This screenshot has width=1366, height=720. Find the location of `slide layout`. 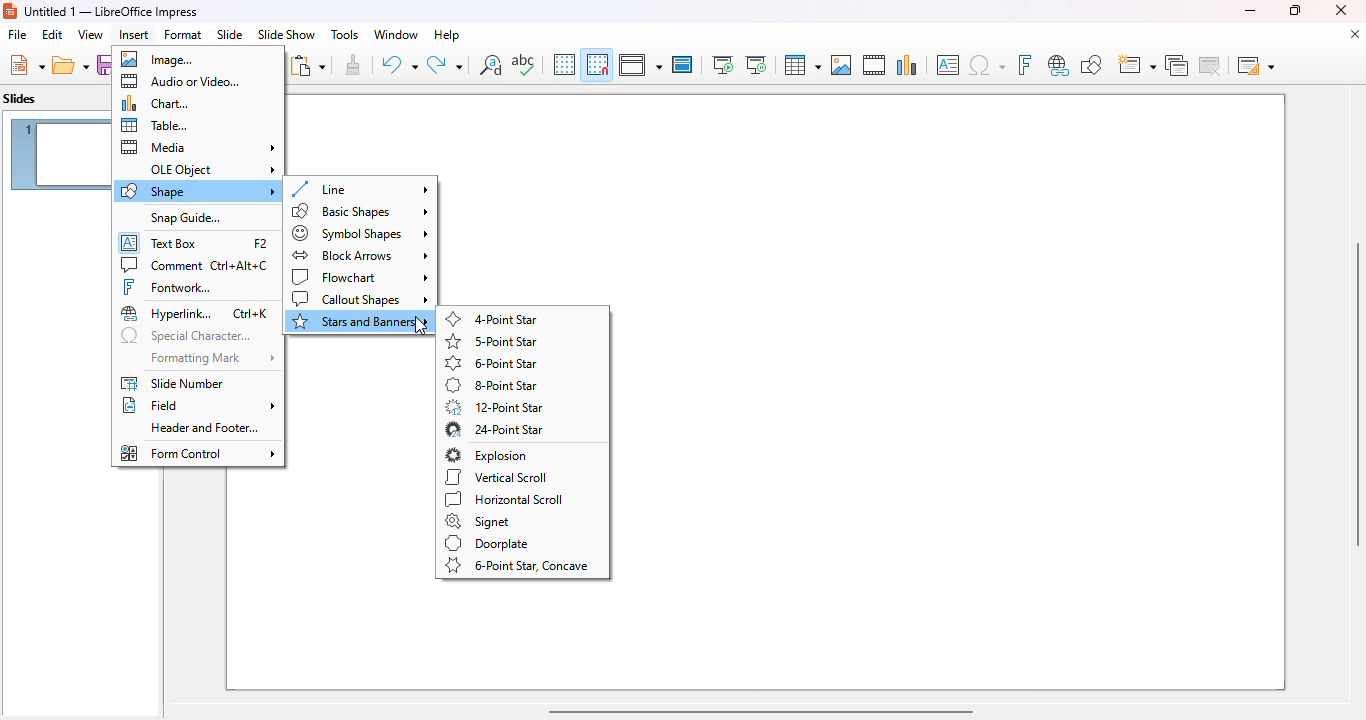

slide layout is located at coordinates (1256, 65).